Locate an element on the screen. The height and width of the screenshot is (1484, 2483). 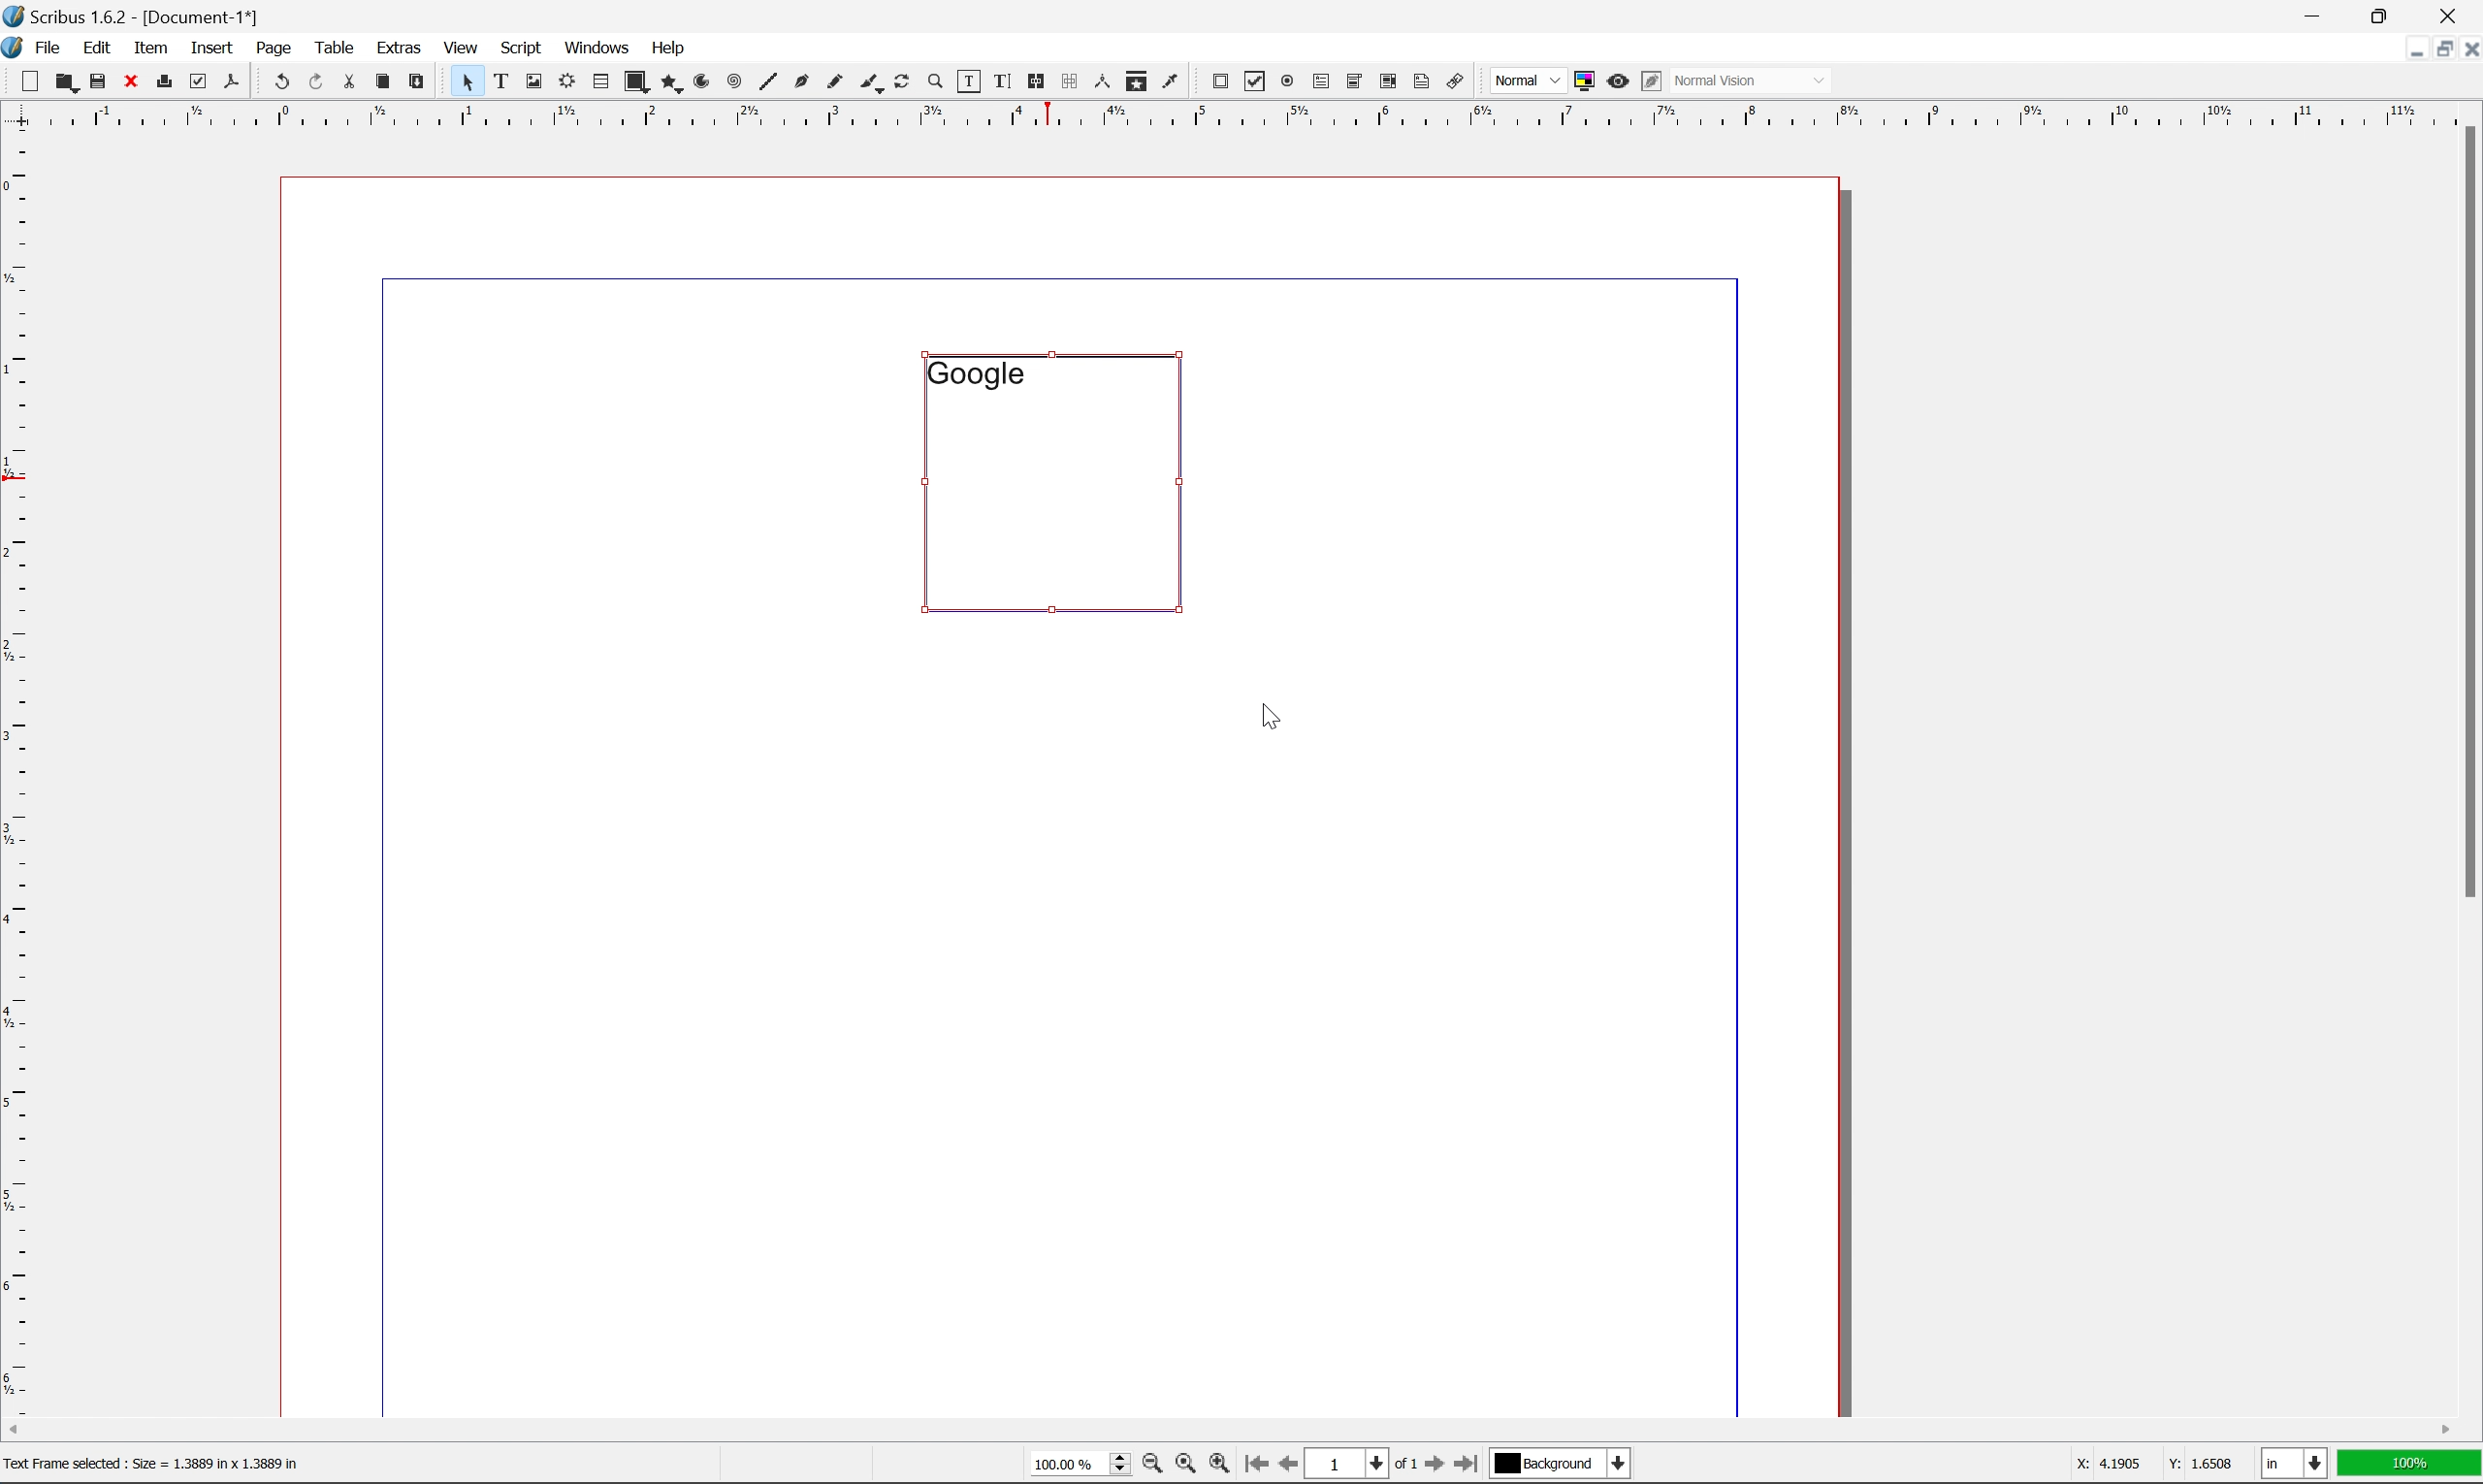
paste is located at coordinates (418, 82).